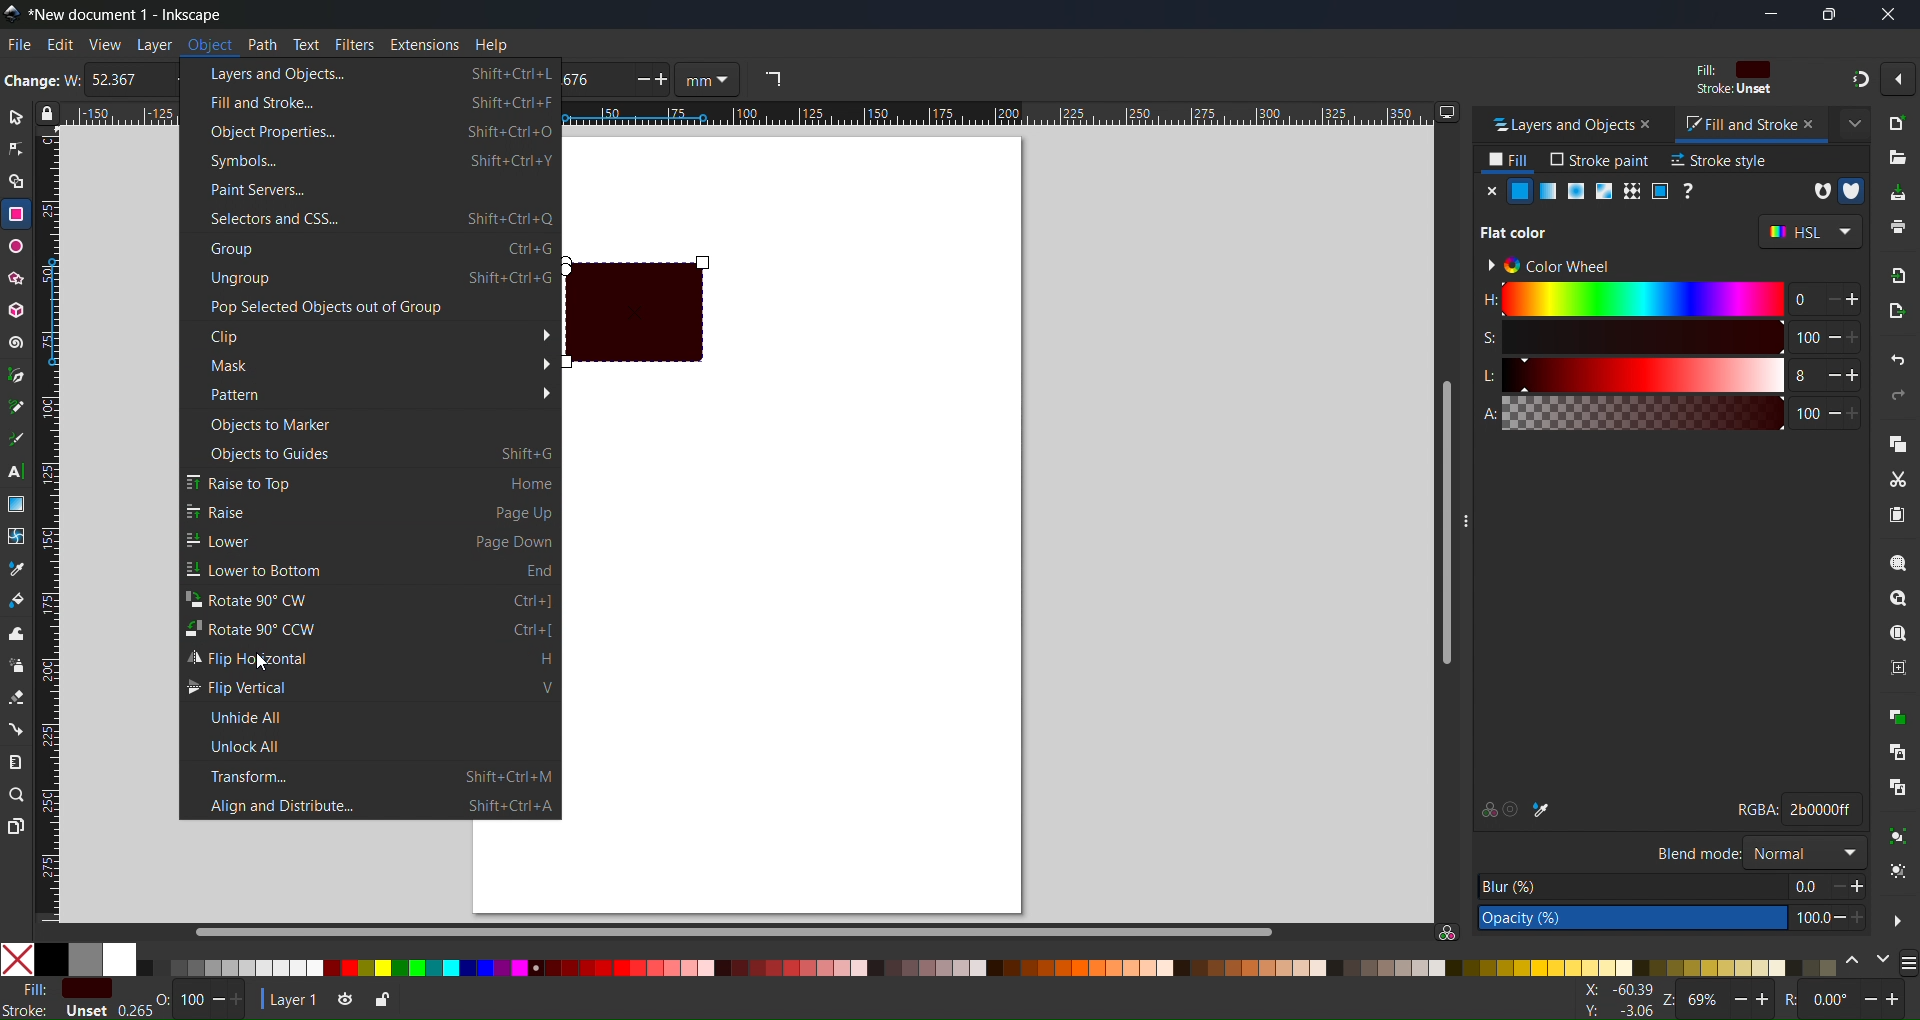  Describe the element at coordinates (1897, 154) in the screenshot. I see `Open file dailogue` at that location.